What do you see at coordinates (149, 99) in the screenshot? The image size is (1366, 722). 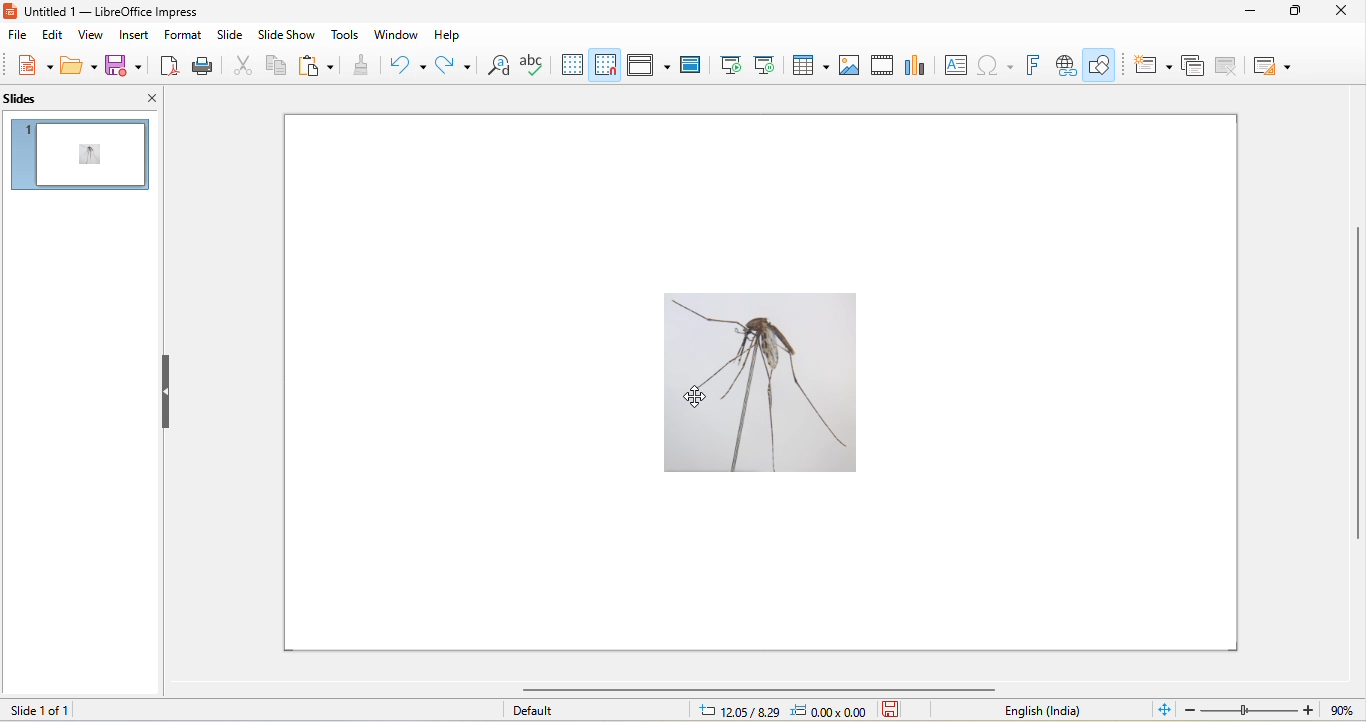 I see `close` at bounding box center [149, 99].